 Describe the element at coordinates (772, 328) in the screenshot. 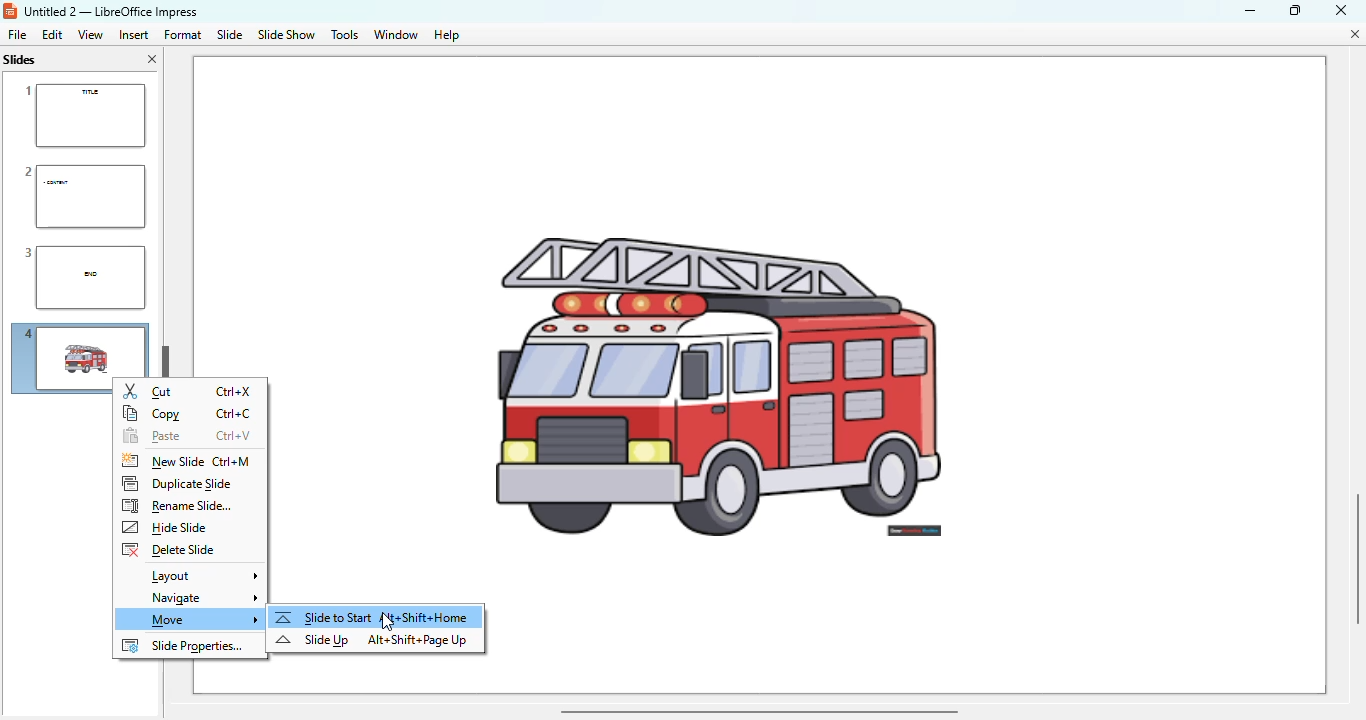

I see `image` at that location.